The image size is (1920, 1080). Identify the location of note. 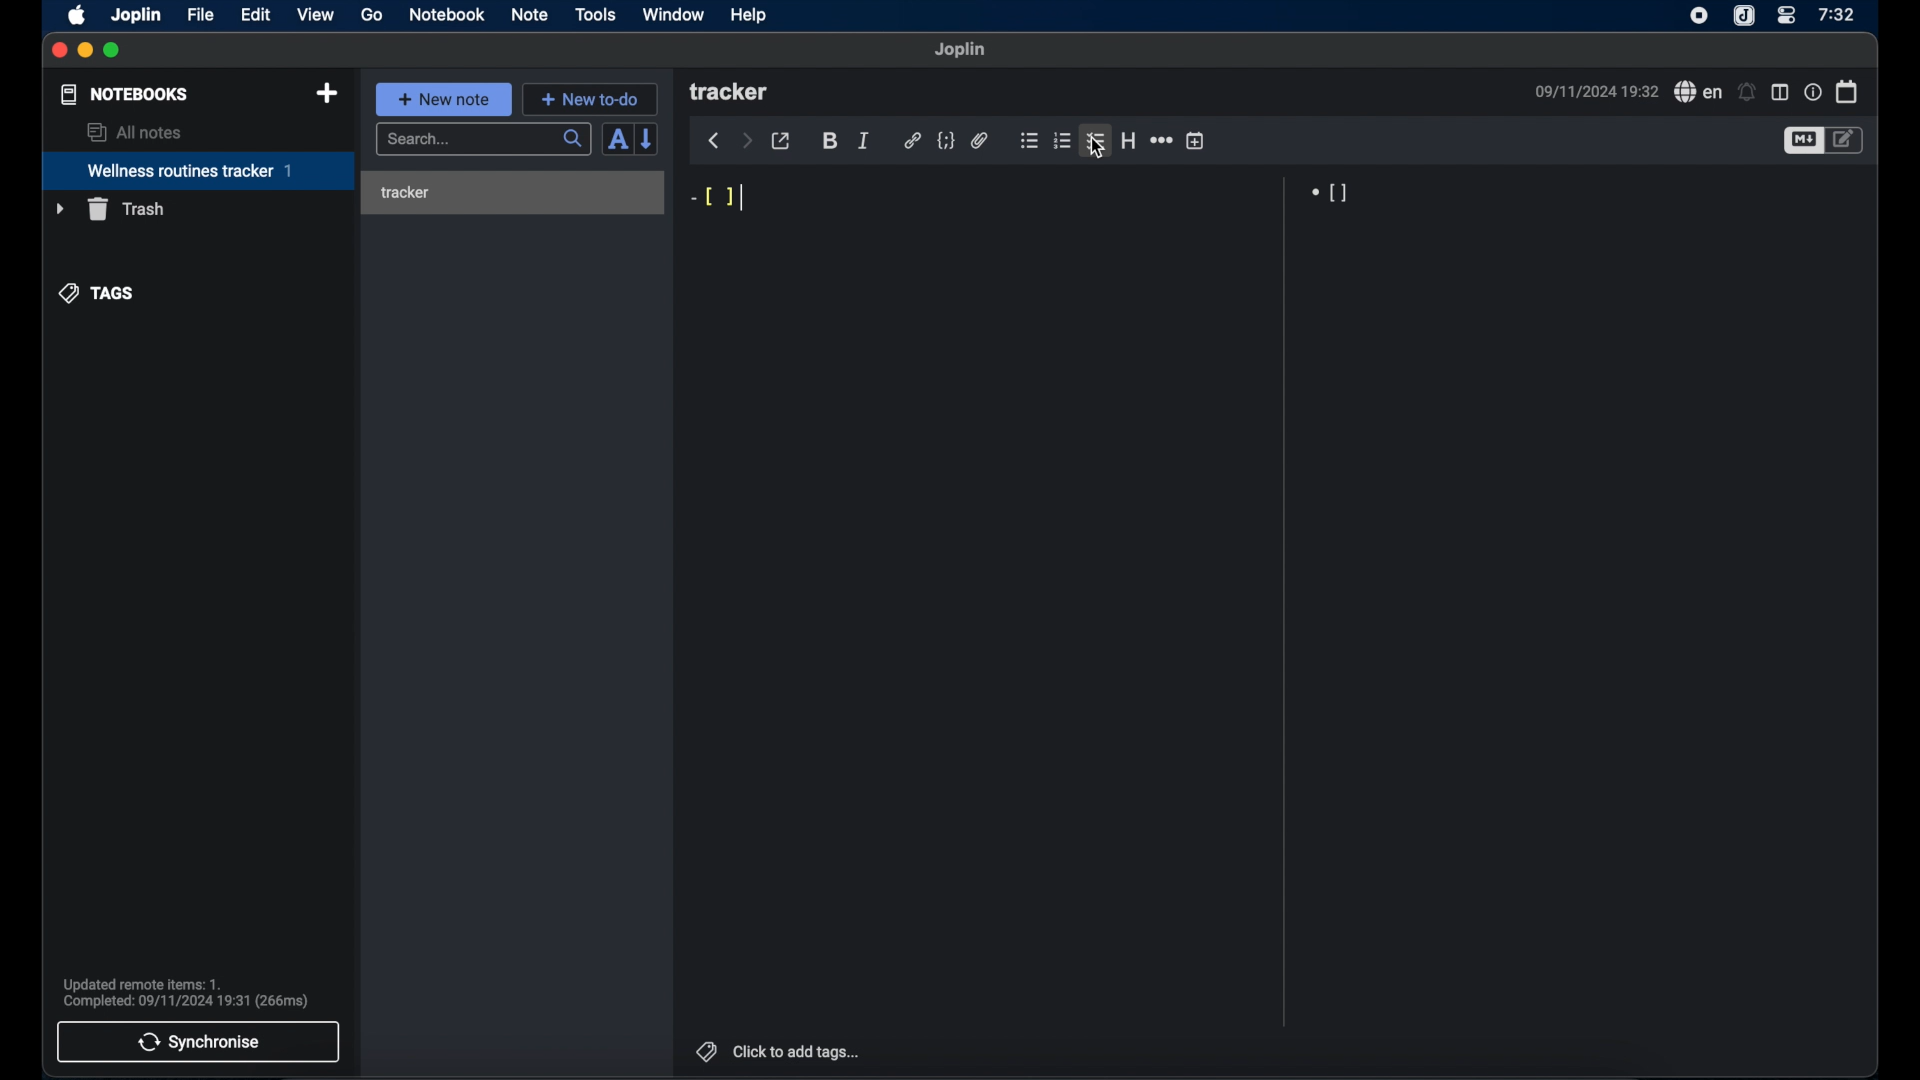
(530, 16).